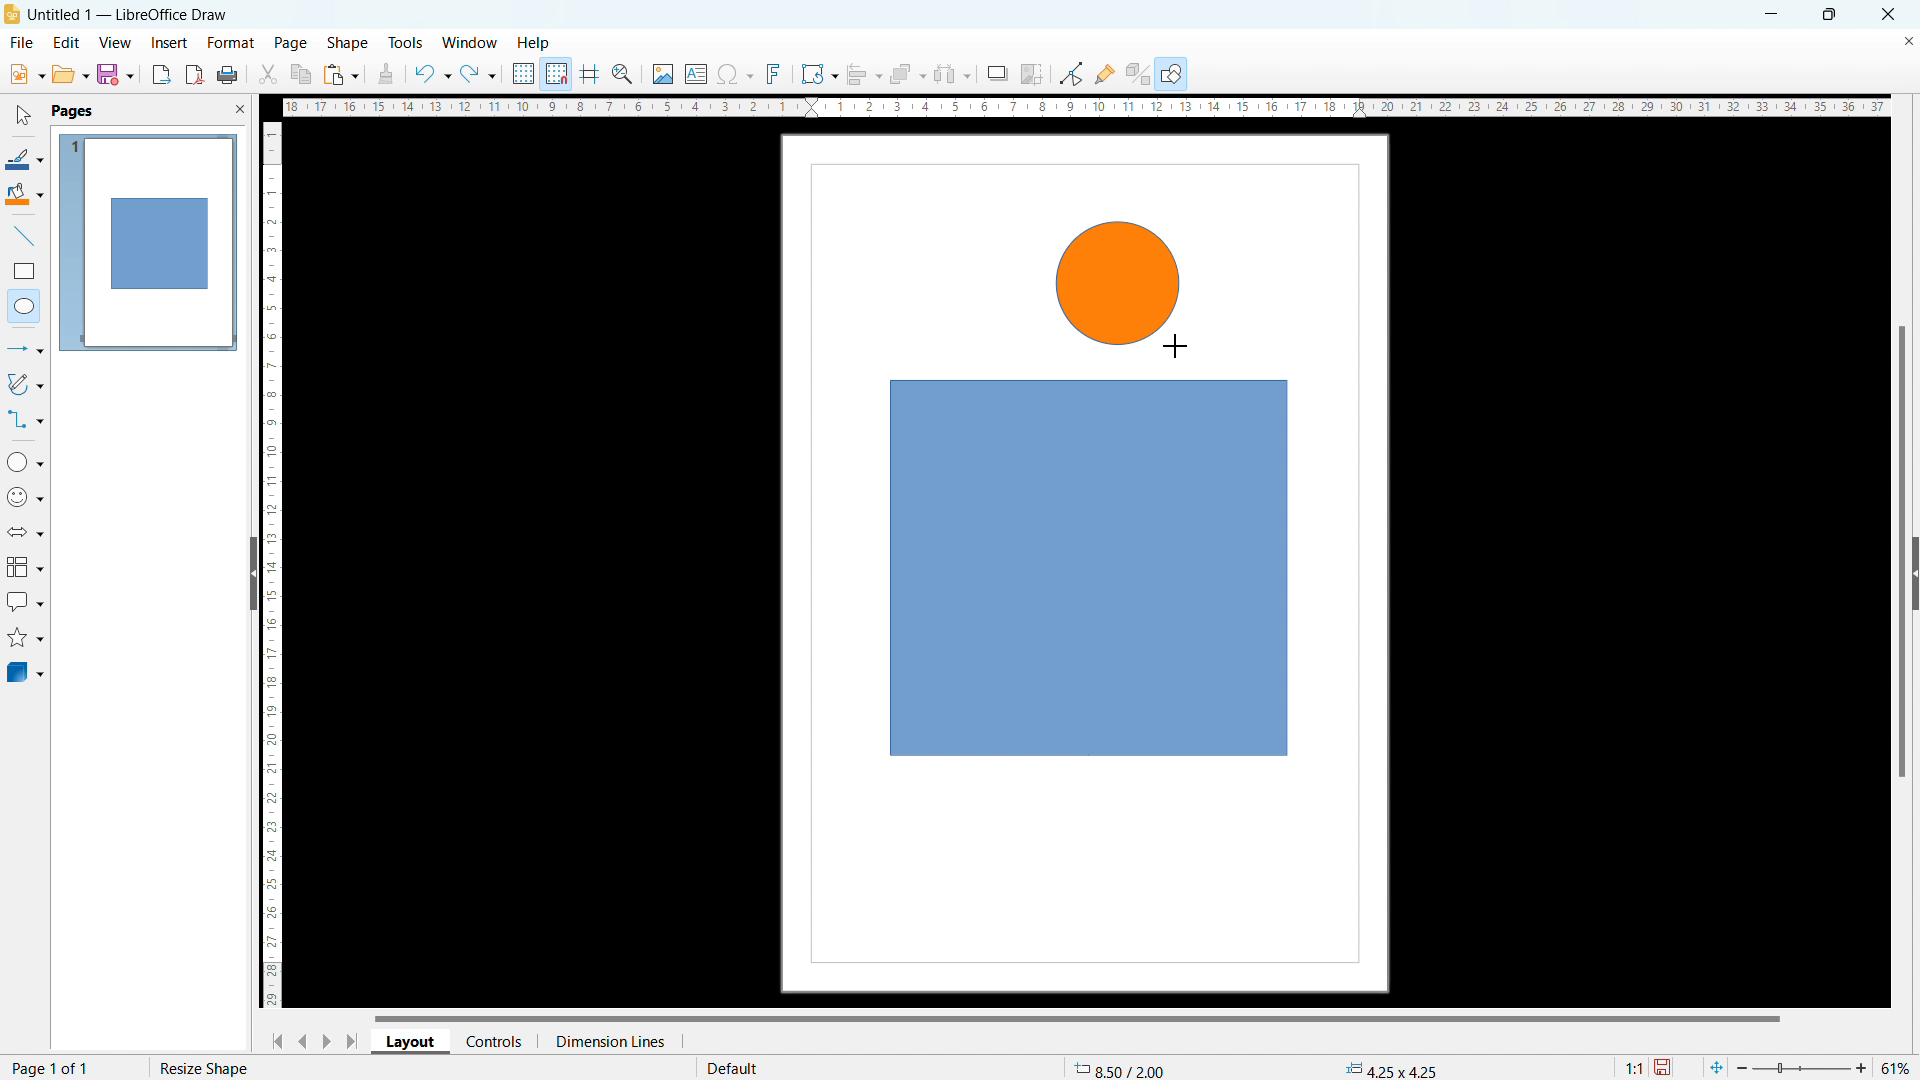  Describe the element at coordinates (71, 110) in the screenshot. I see `pages` at that location.